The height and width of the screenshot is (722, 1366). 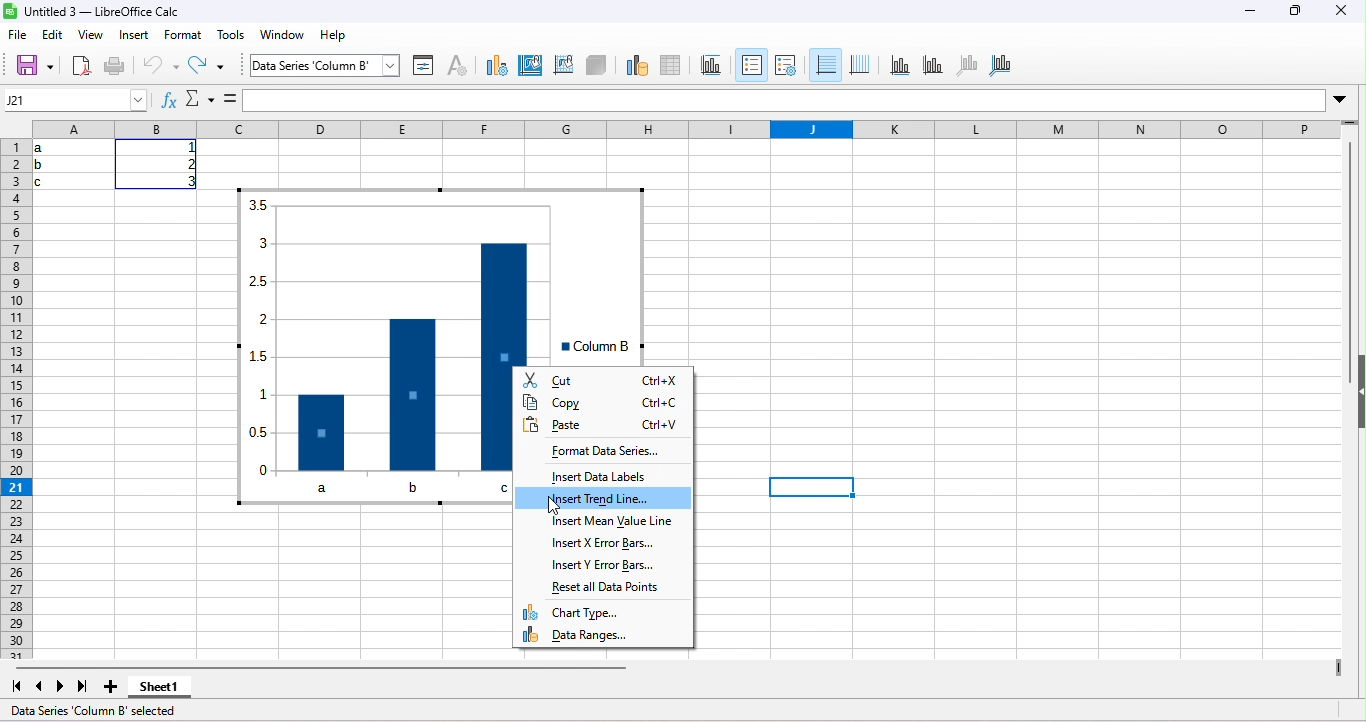 I want to click on legend, so click(x=608, y=348).